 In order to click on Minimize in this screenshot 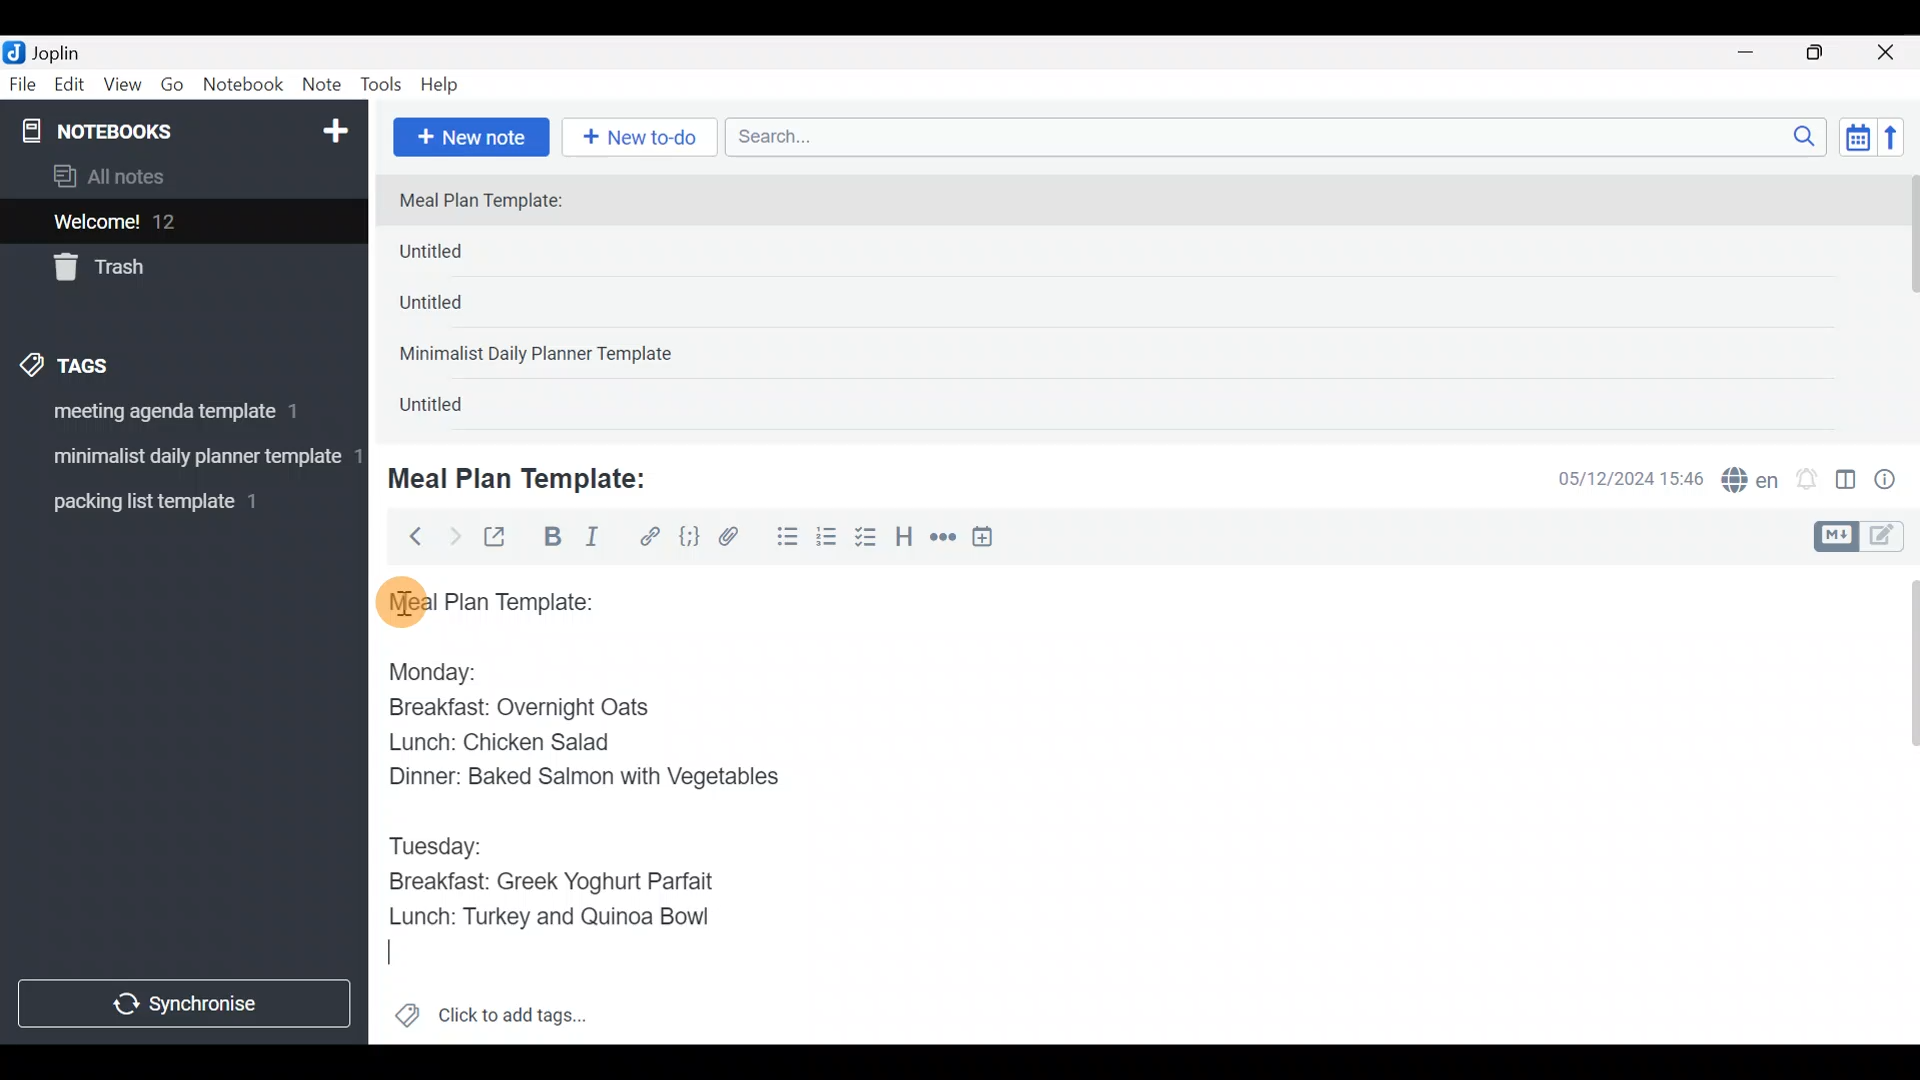, I will do `click(1757, 50)`.